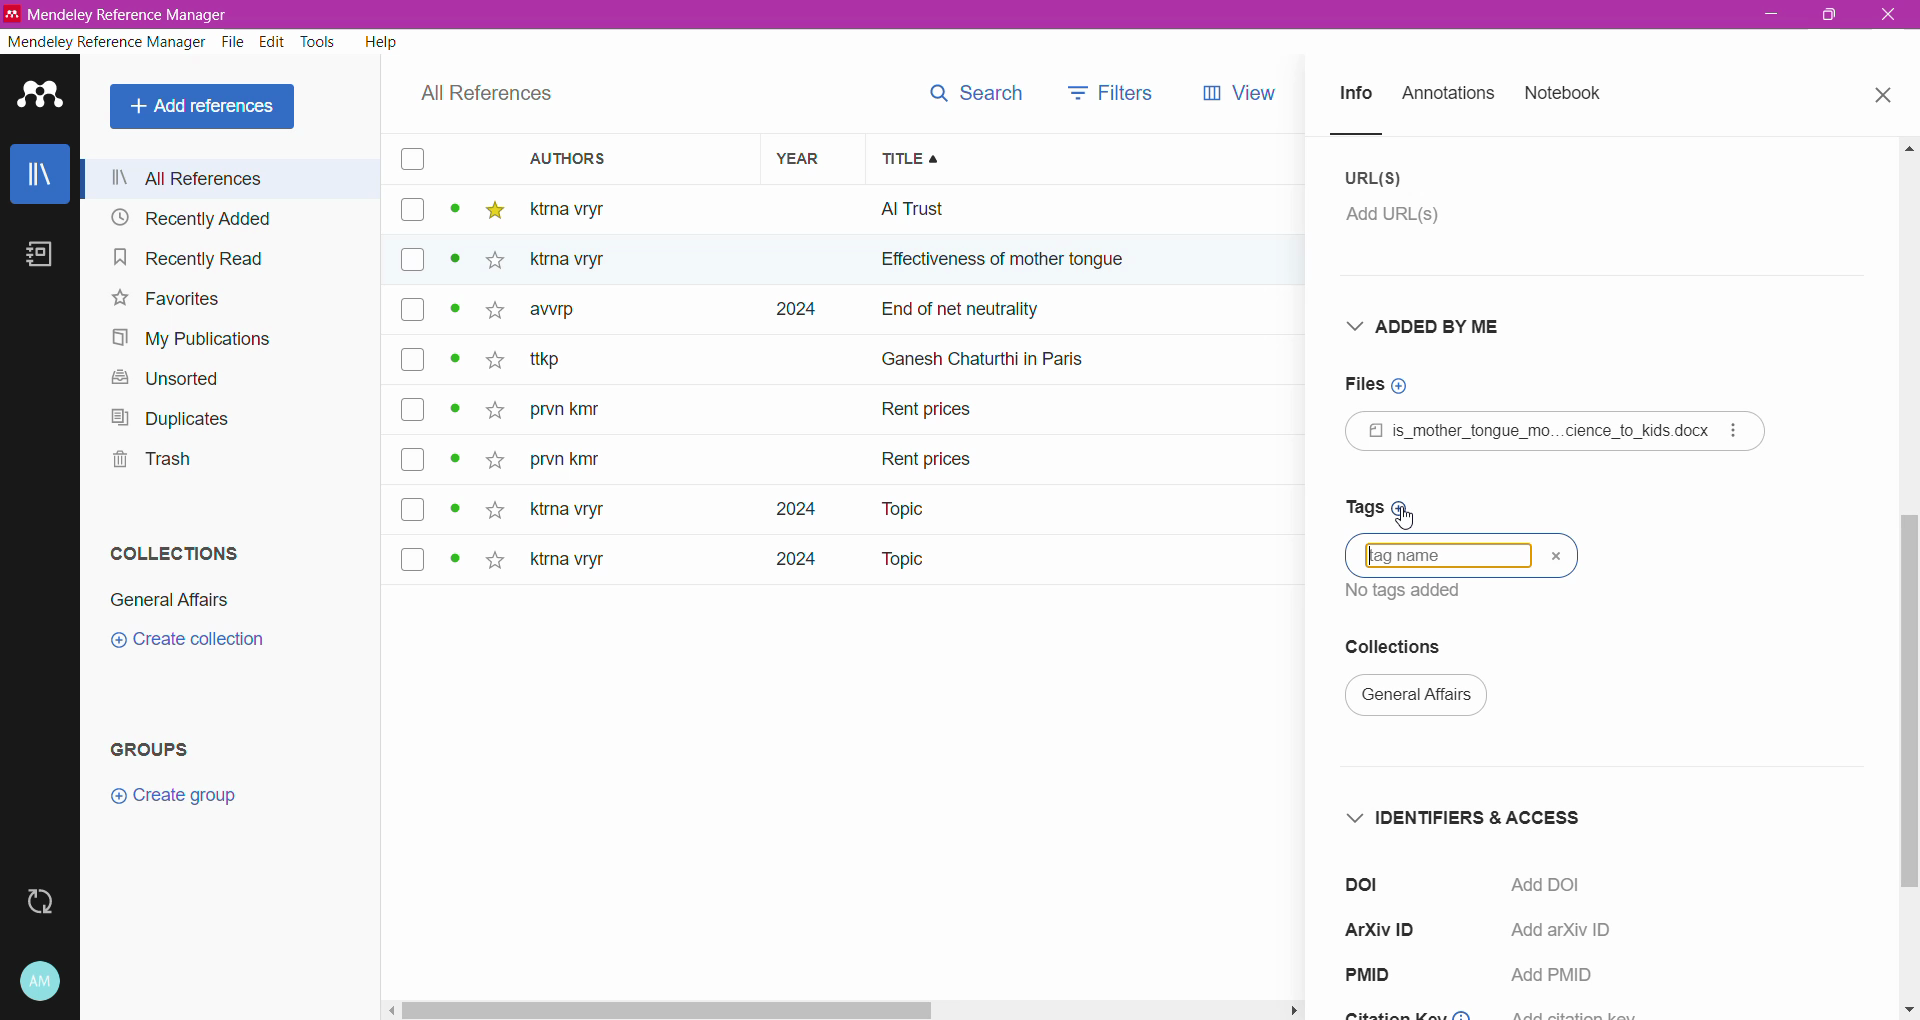 This screenshot has width=1920, height=1020. What do you see at coordinates (581, 260) in the screenshot?
I see `` at bounding box center [581, 260].